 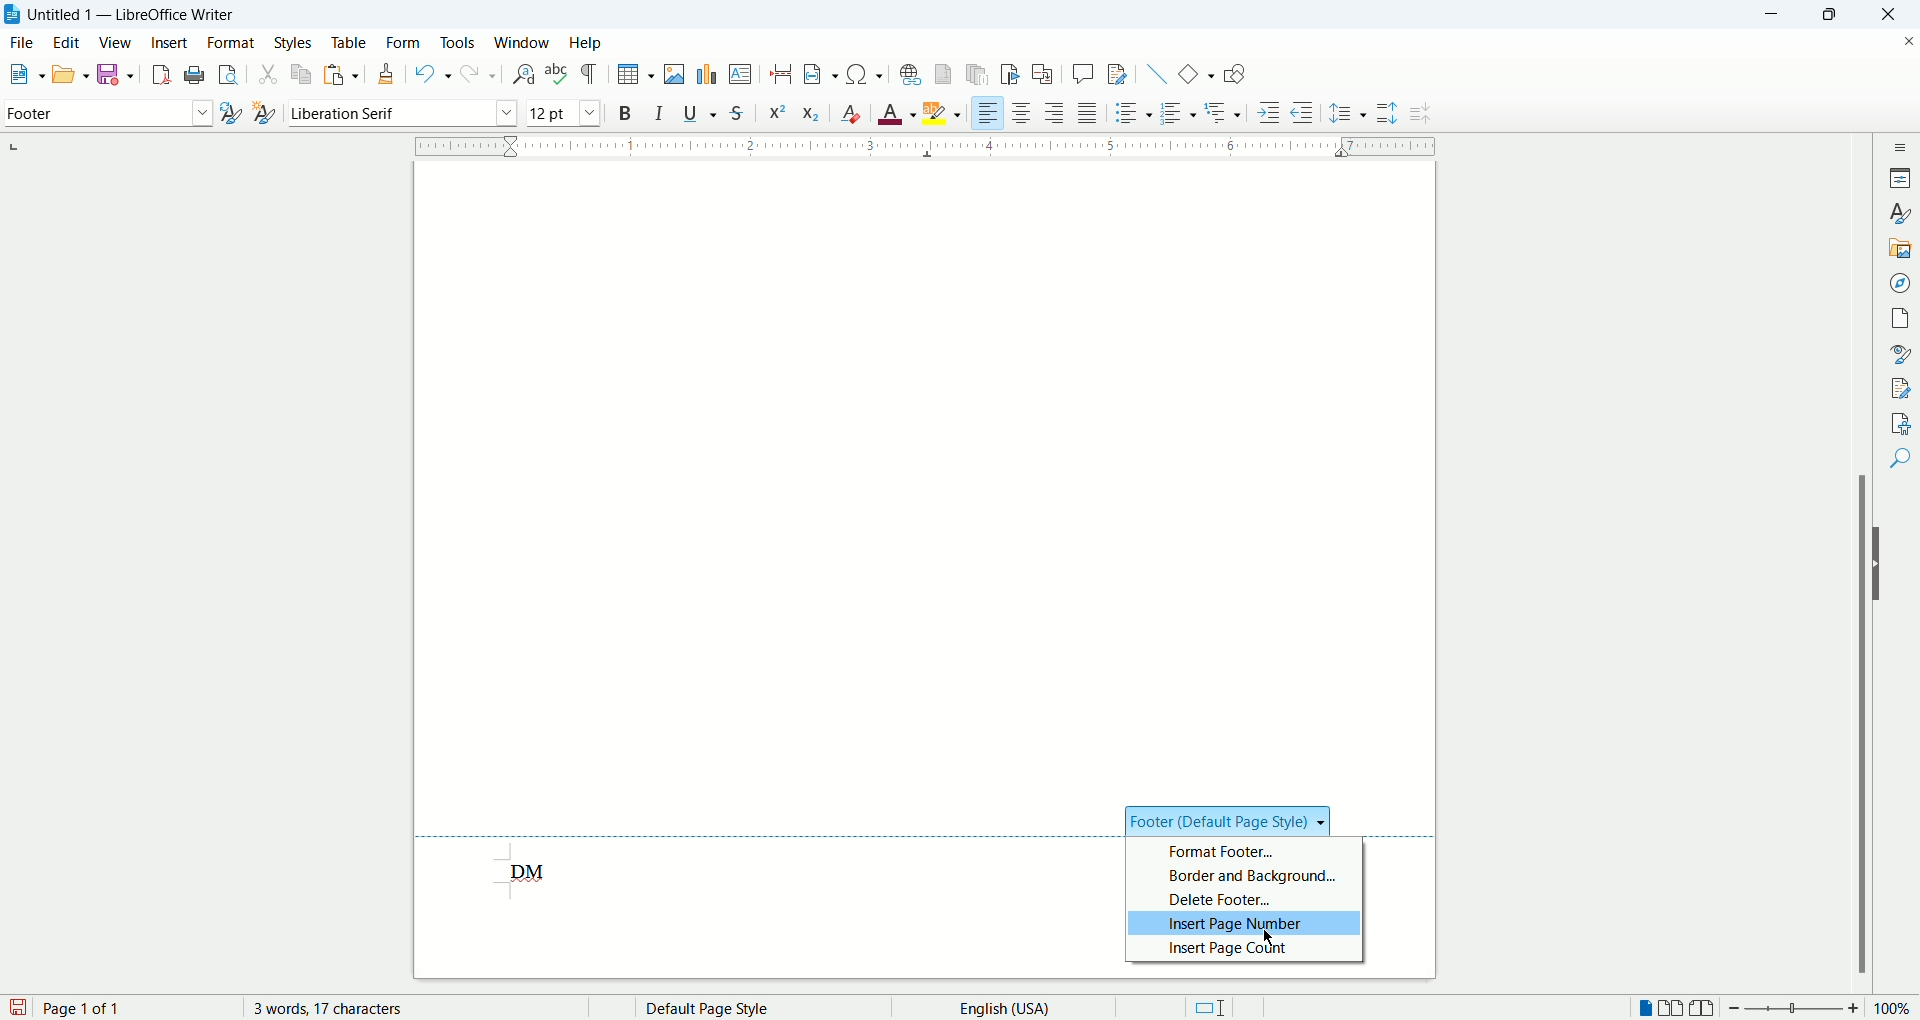 What do you see at coordinates (296, 42) in the screenshot?
I see `styles` at bounding box center [296, 42].